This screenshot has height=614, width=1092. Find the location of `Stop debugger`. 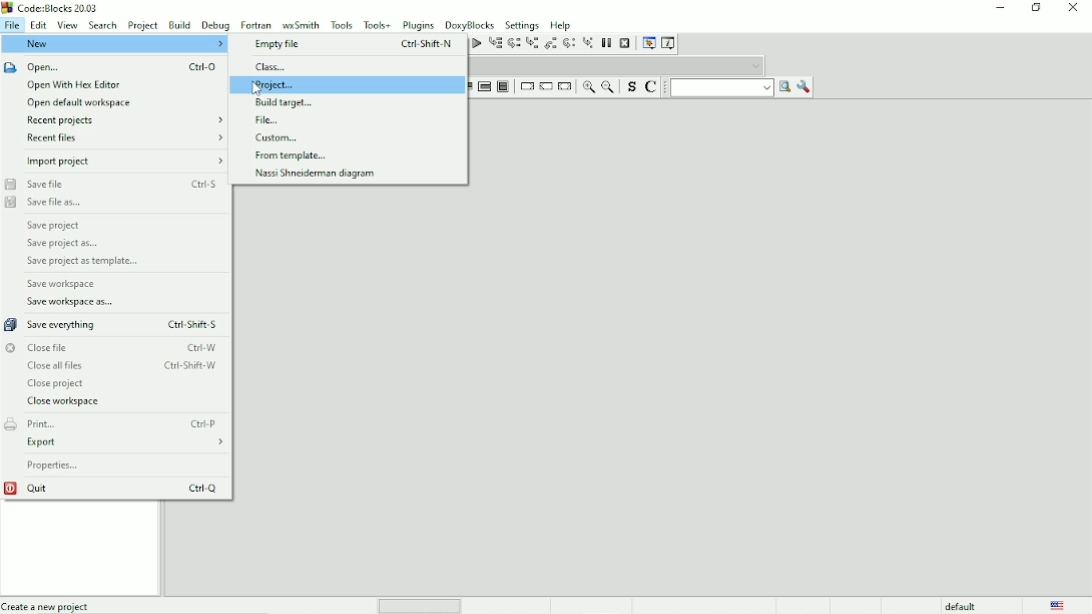

Stop debugger is located at coordinates (625, 43).